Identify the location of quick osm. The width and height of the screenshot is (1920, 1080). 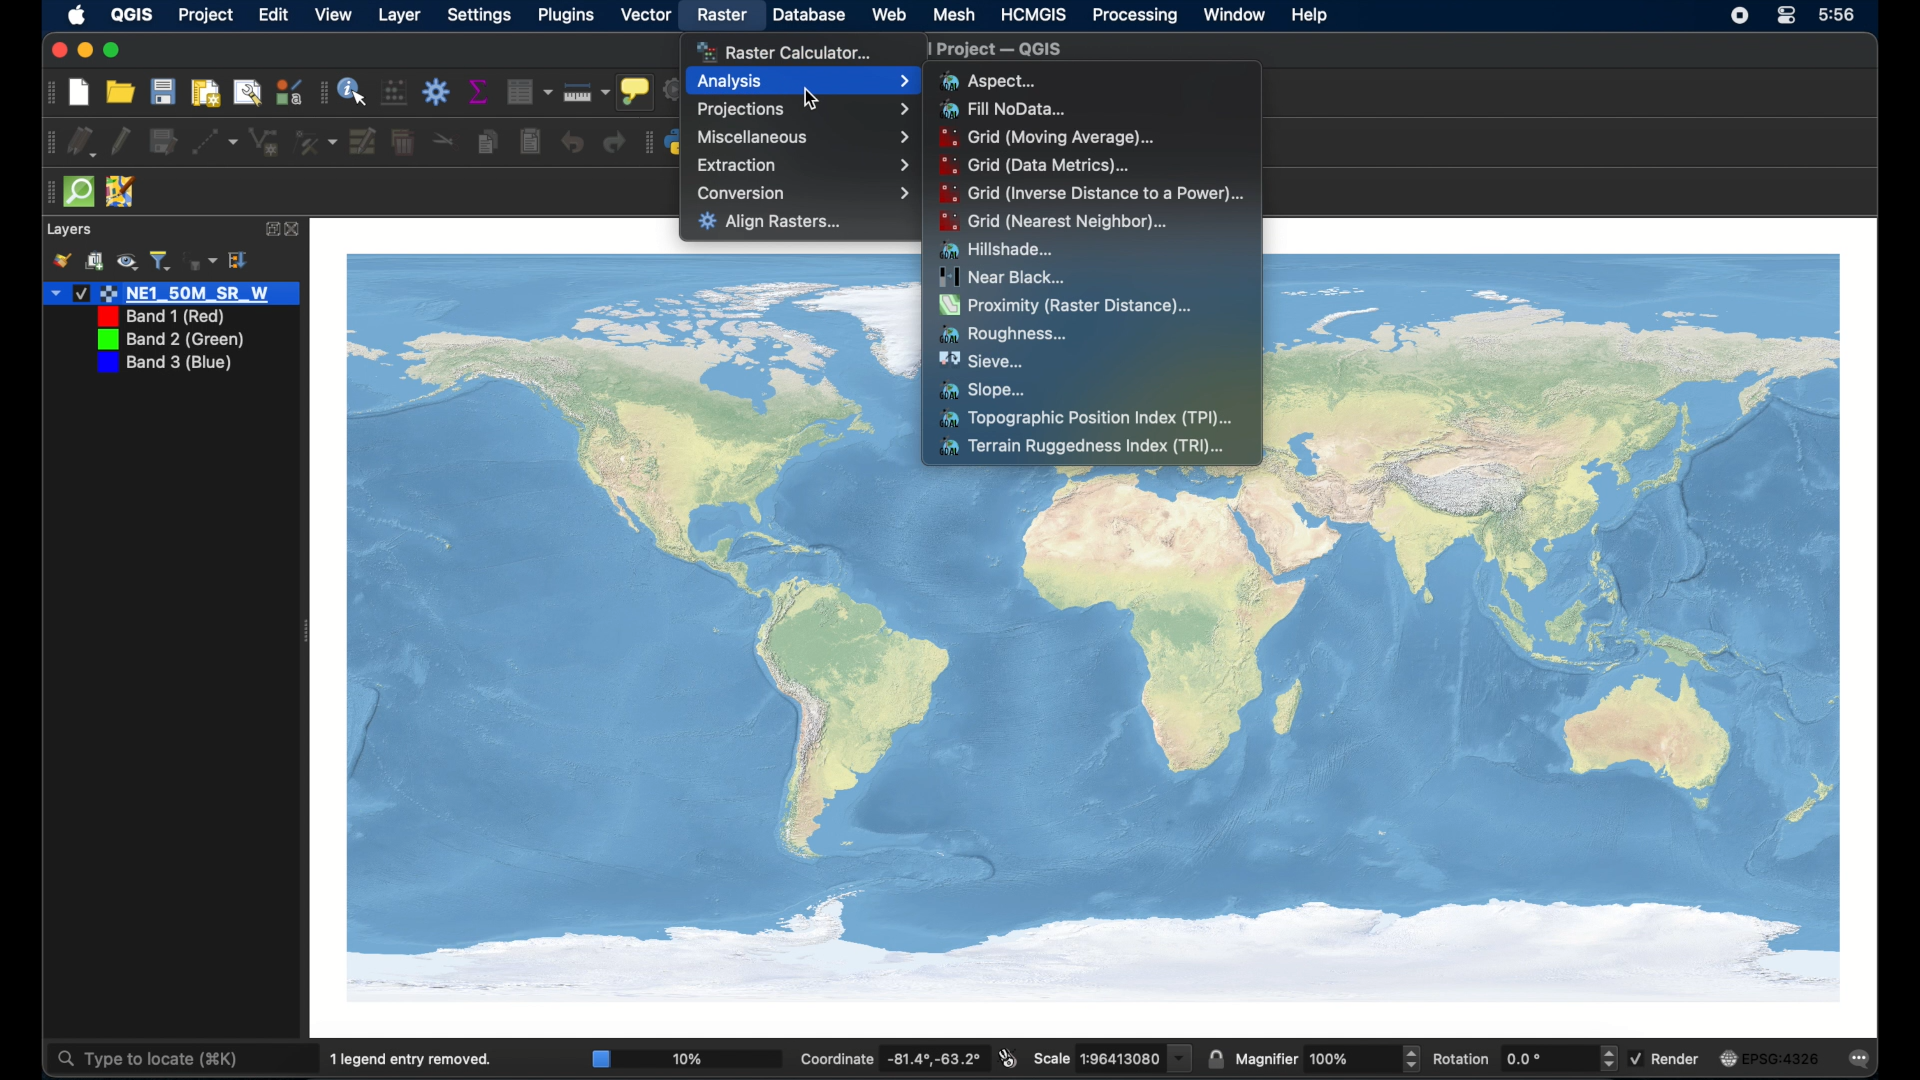
(78, 192).